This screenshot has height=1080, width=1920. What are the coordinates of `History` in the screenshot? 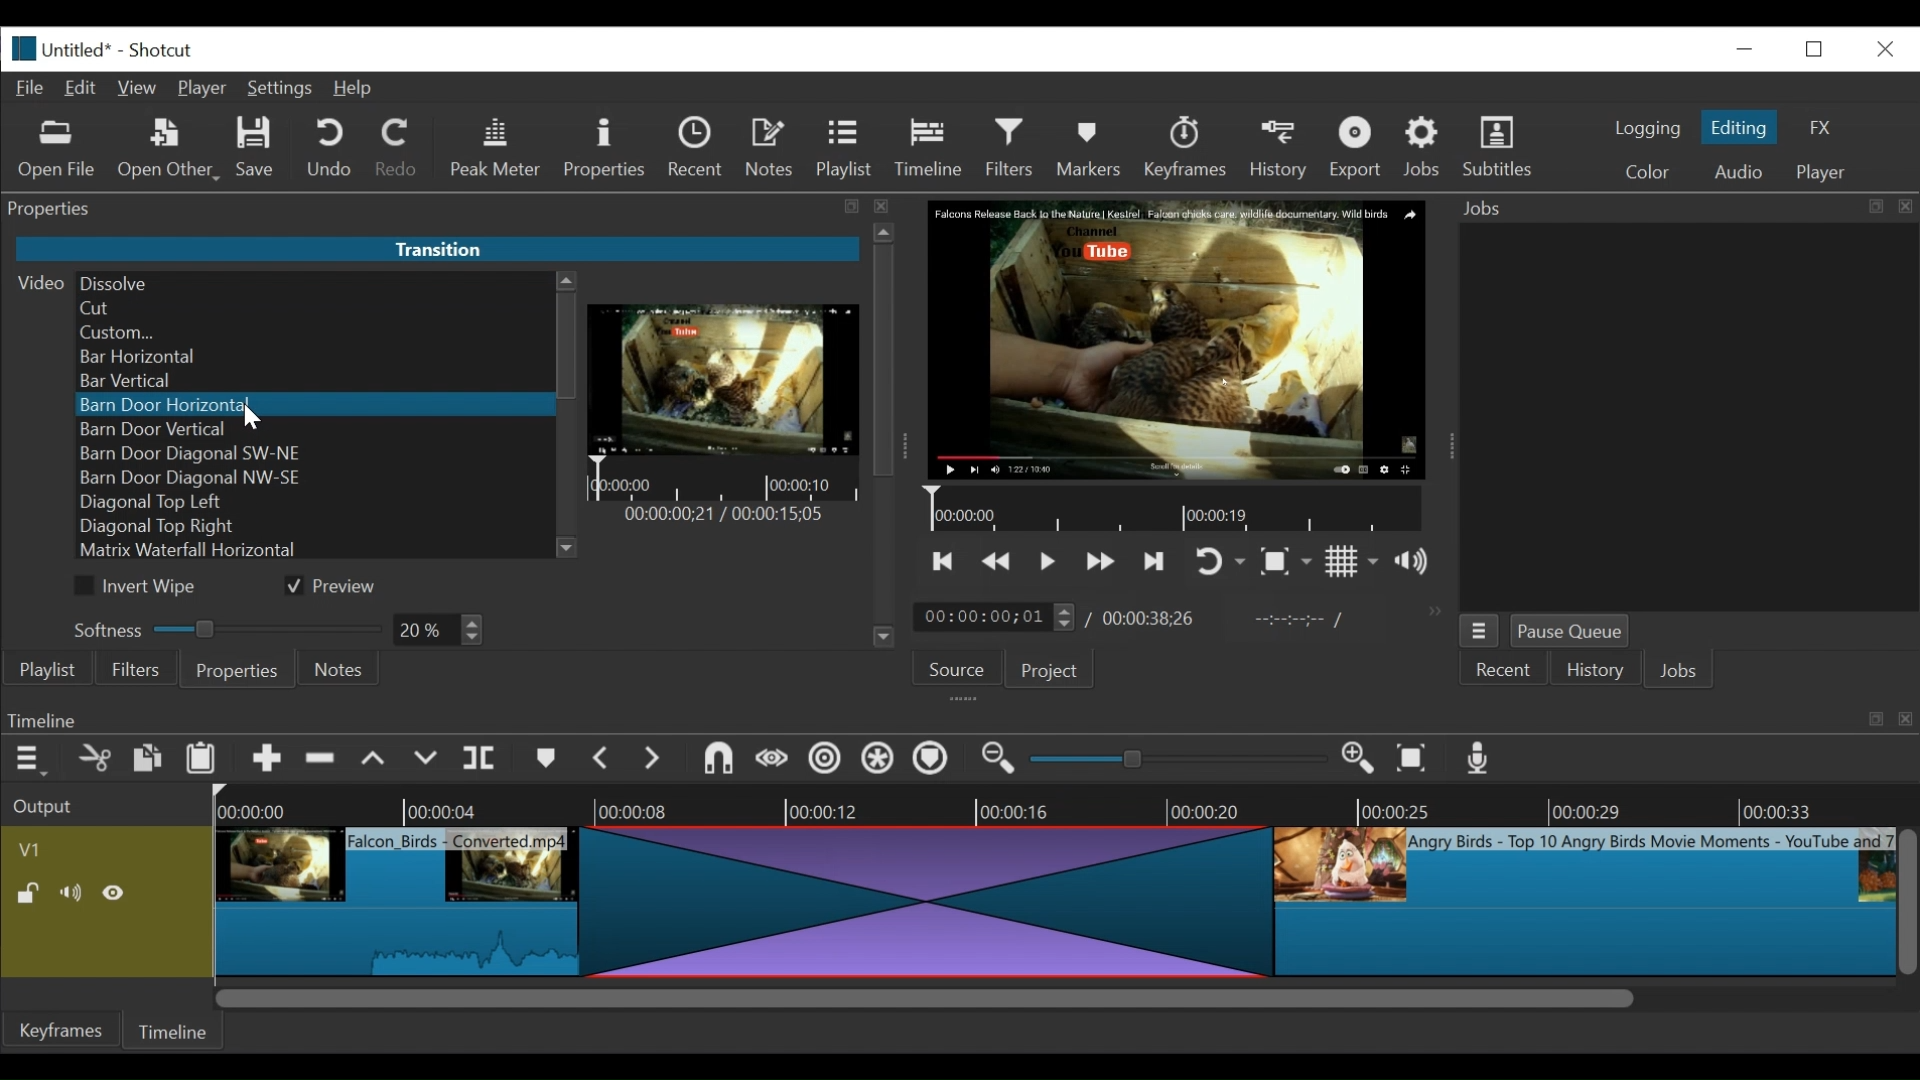 It's located at (1282, 147).